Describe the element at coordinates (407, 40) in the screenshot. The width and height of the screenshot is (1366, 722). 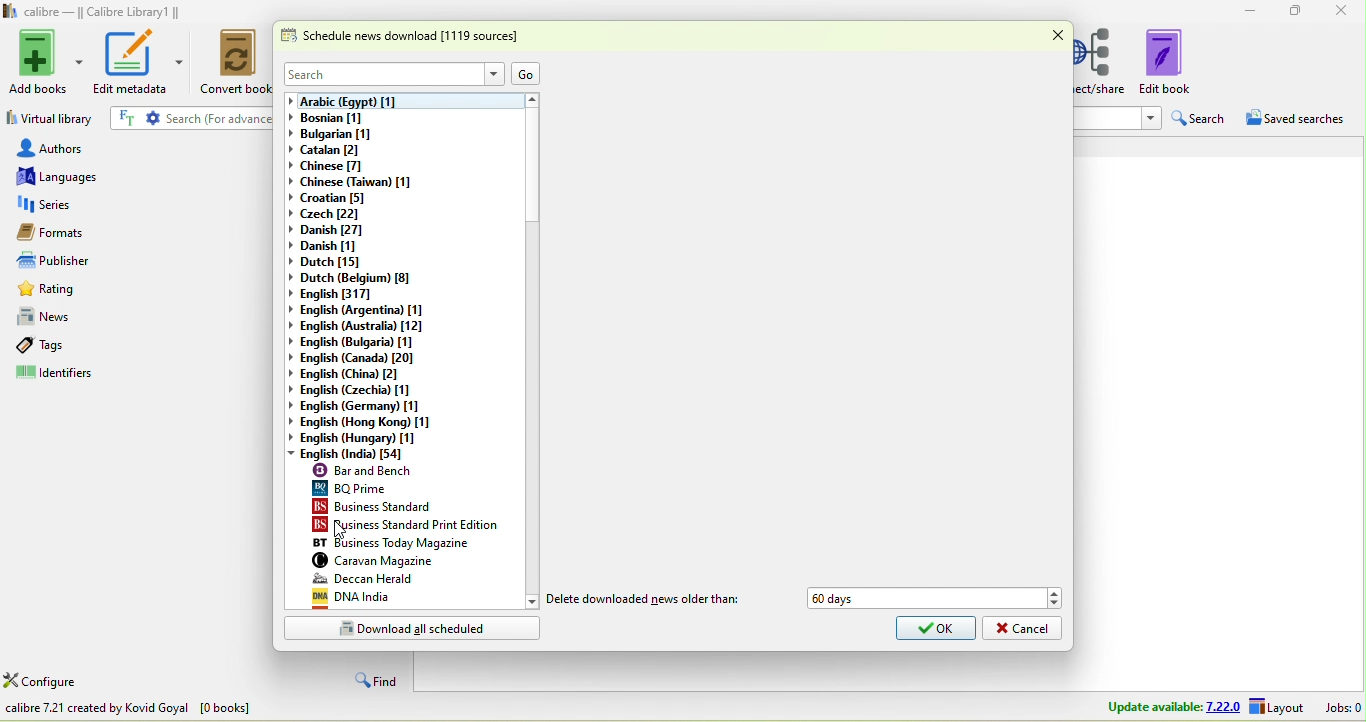
I see `schedule news download [1119 sources]` at that location.